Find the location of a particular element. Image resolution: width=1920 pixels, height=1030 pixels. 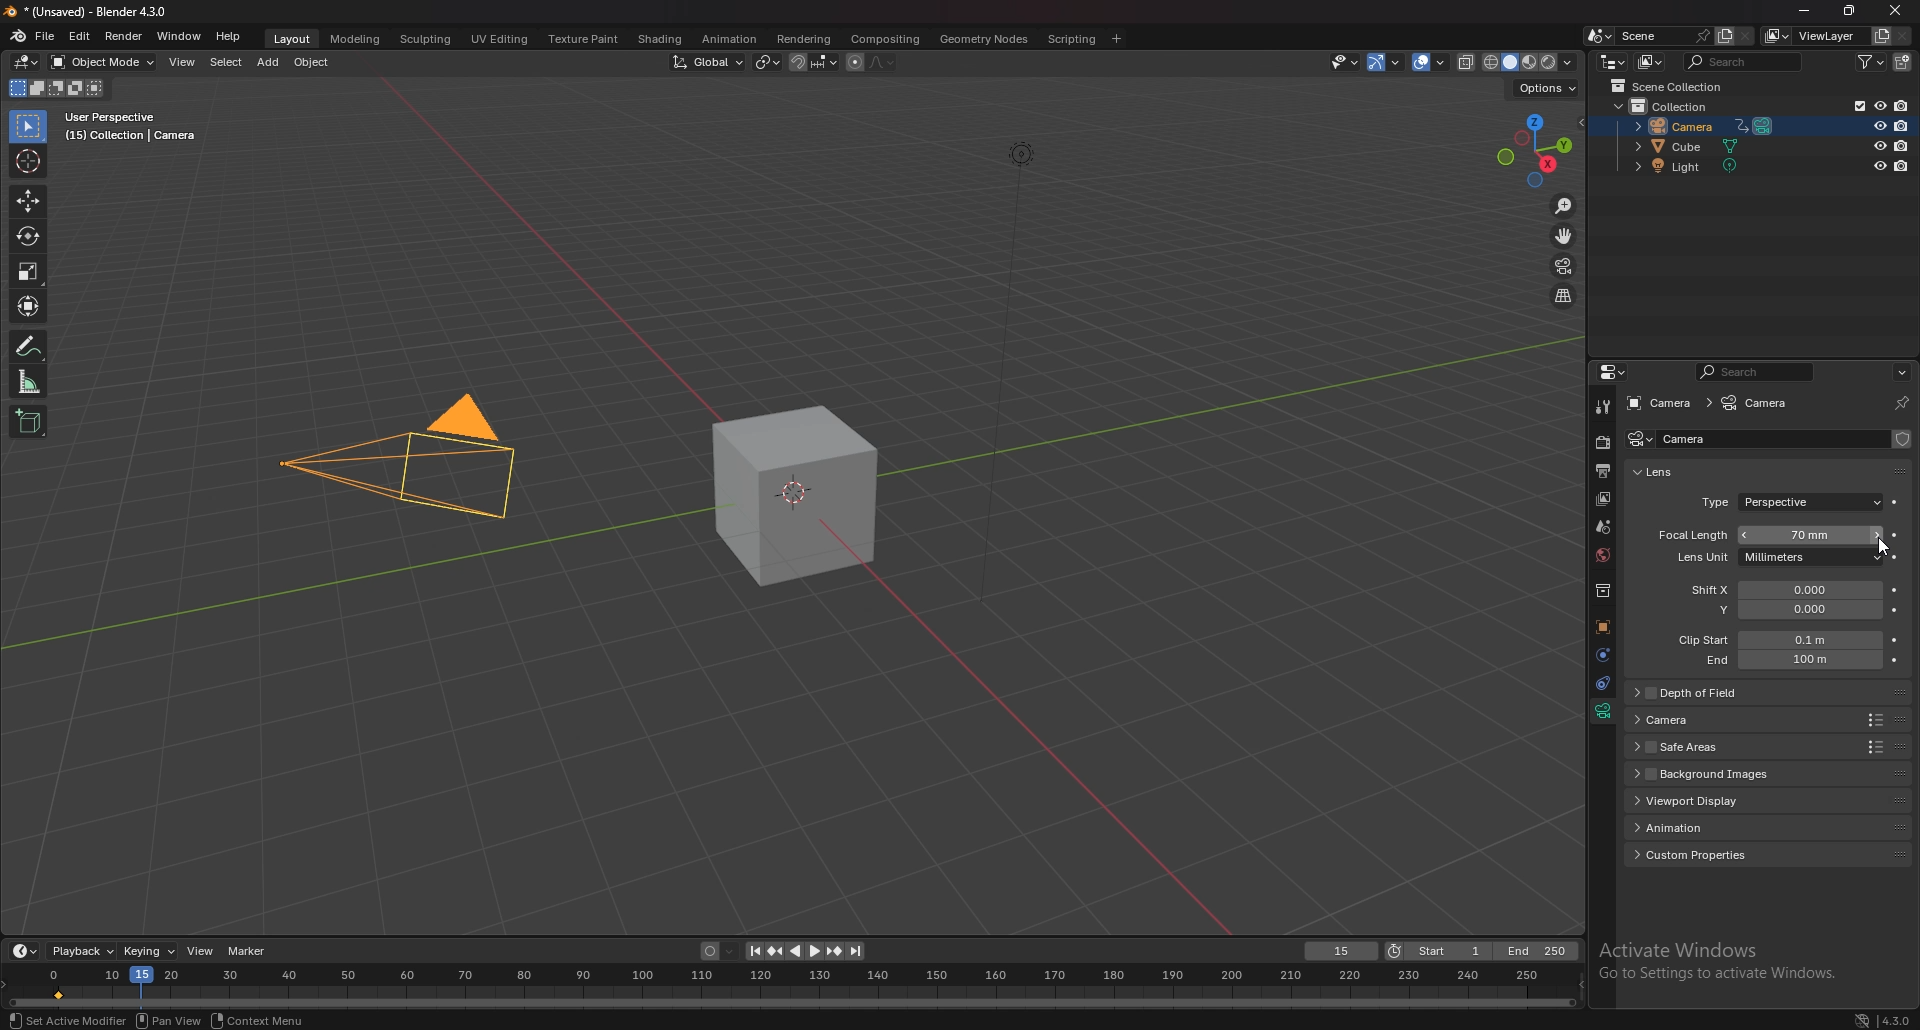

animate property is located at coordinates (1898, 592).